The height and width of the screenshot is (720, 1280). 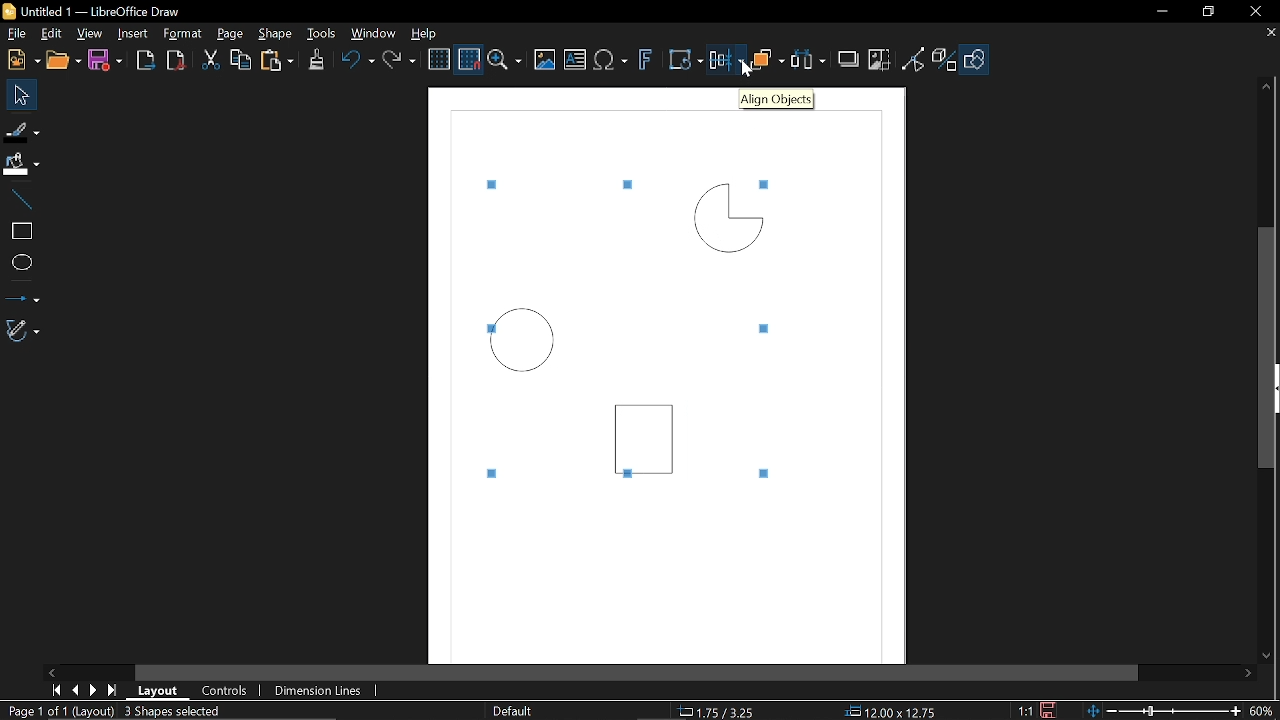 What do you see at coordinates (373, 34) in the screenshot?
I see `Window` at bounding box center [373, 34].